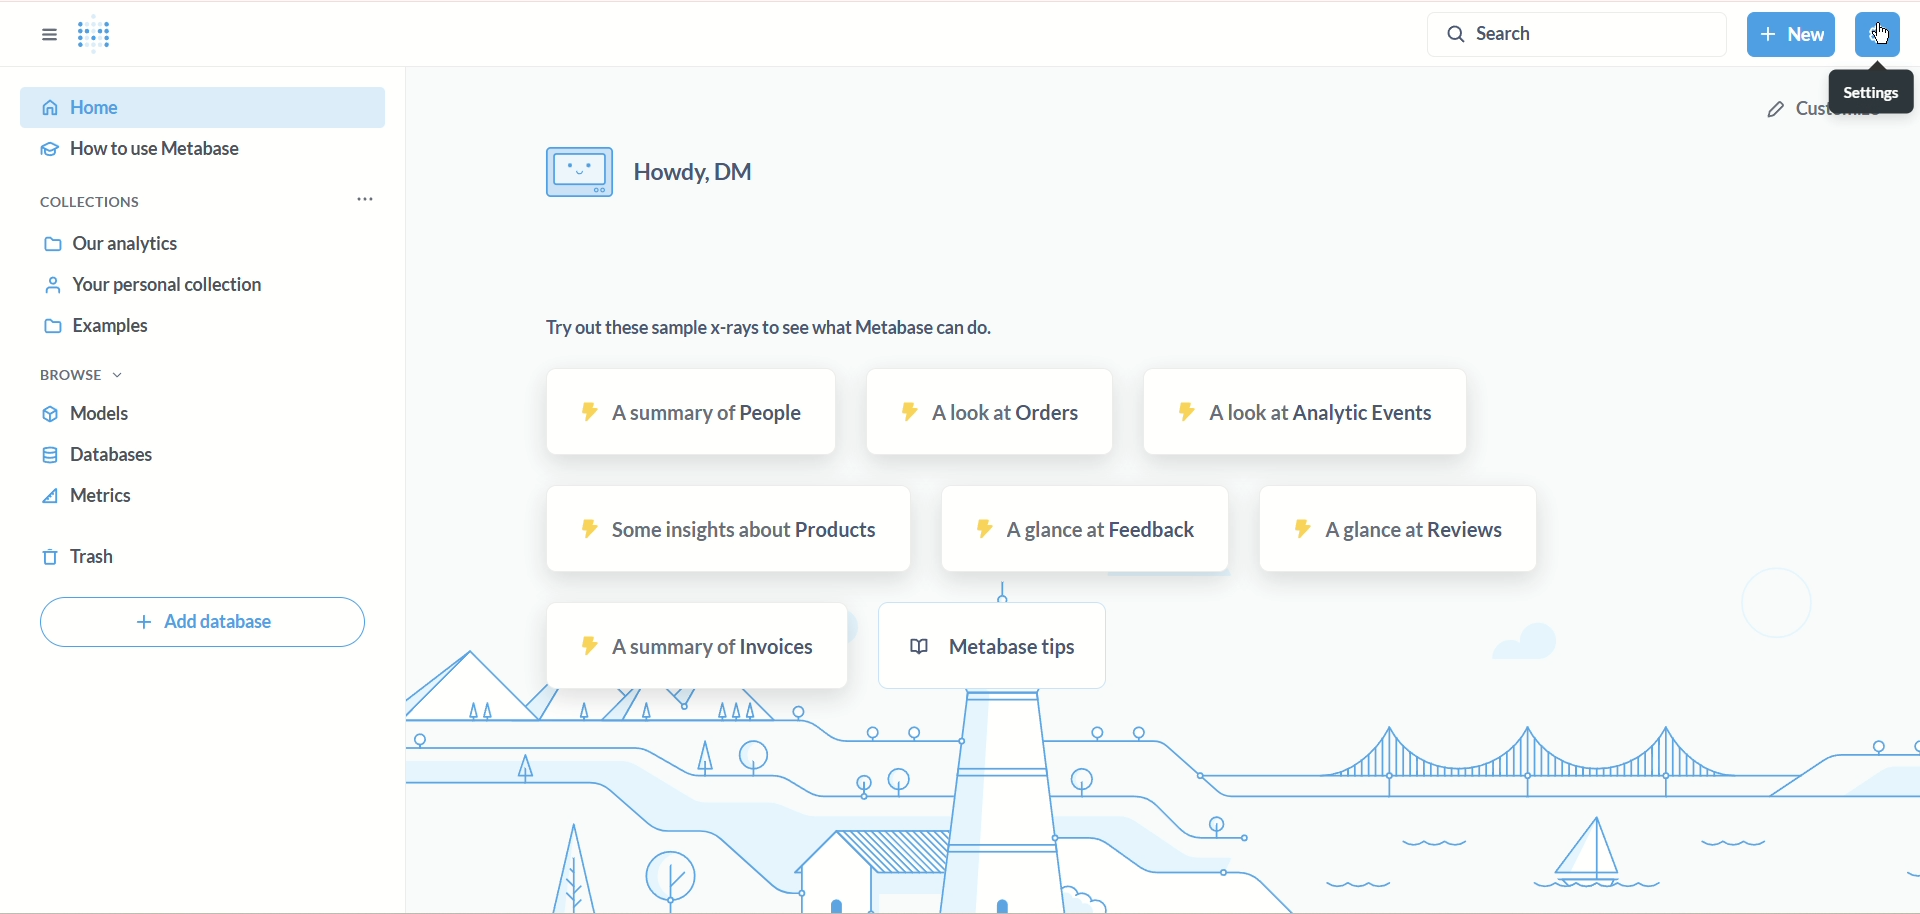 The image size is (1920, 914). Describe the element at coordinates (1305, 530) in the screenshot. I see `A glance at Reviews` at that location.